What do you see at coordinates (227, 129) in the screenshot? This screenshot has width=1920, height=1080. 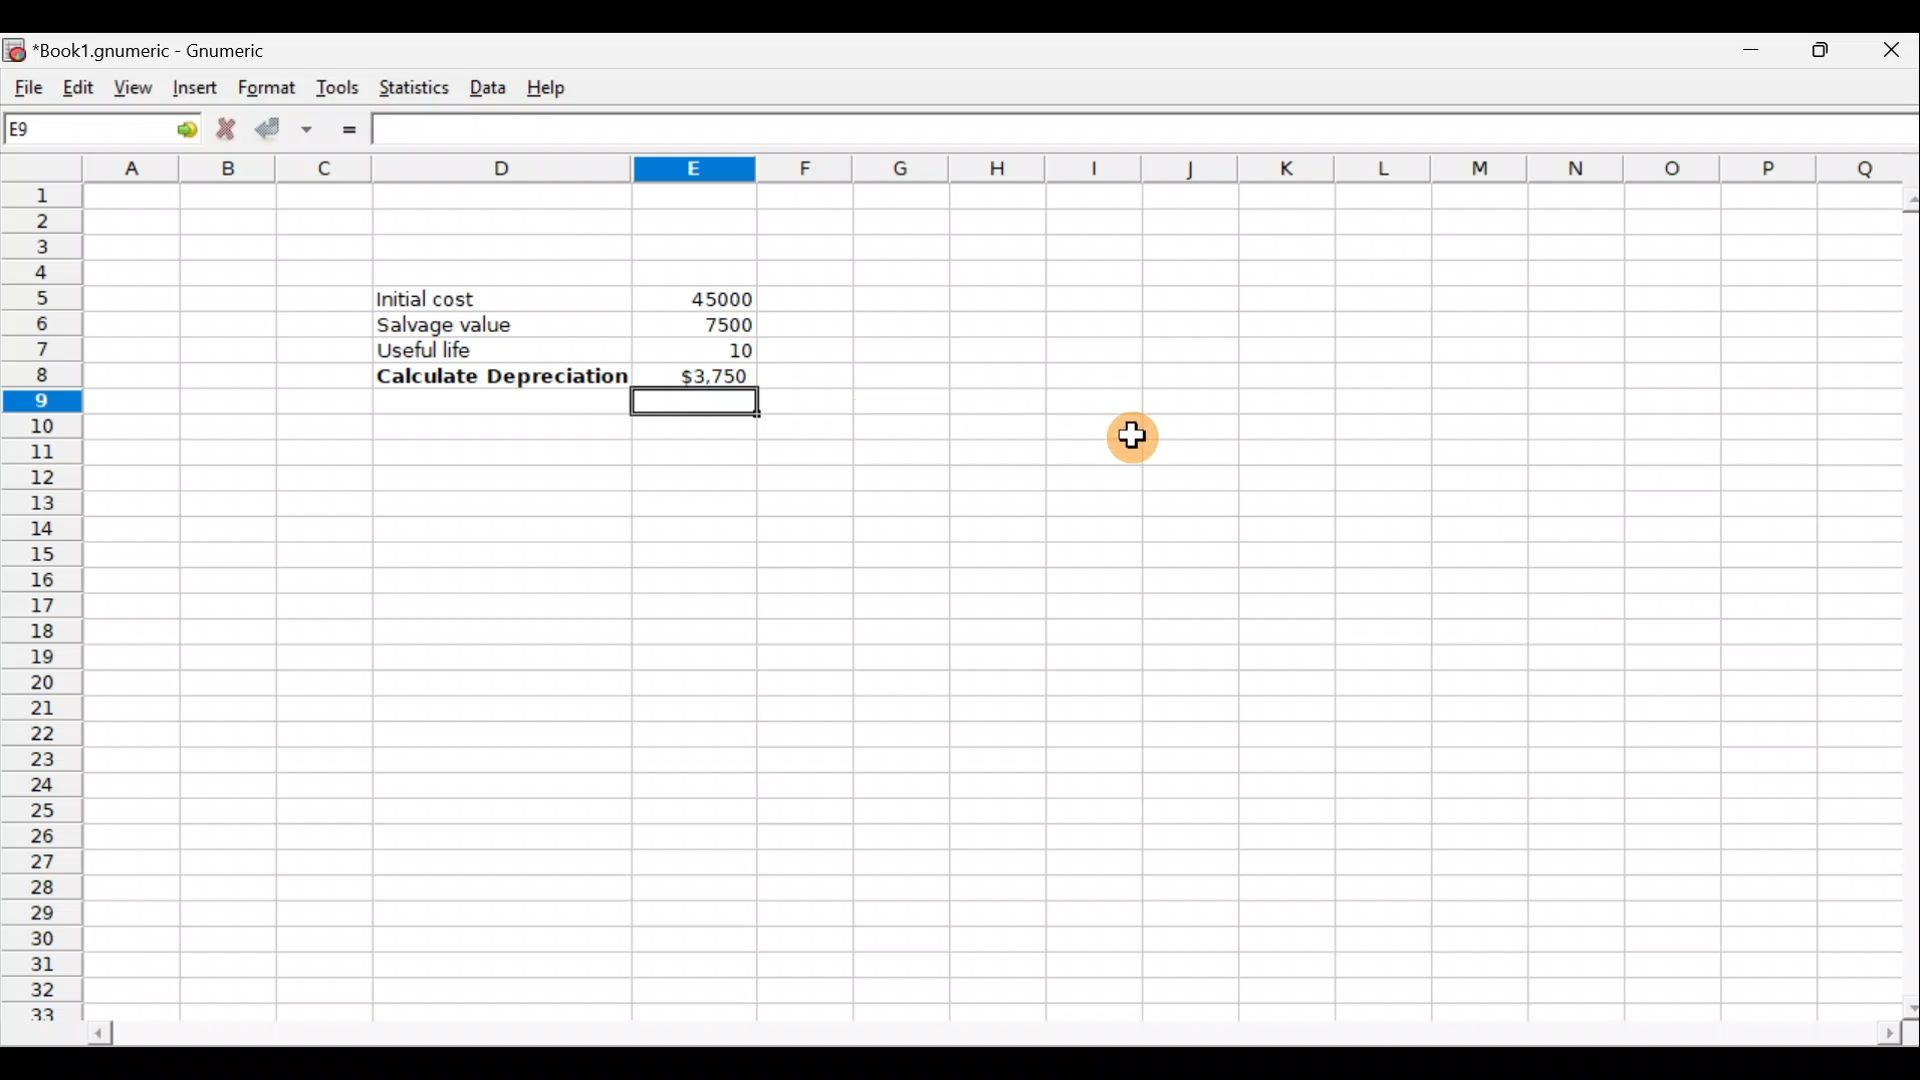 I see `Cancel change` at bounding box center [227, 129].